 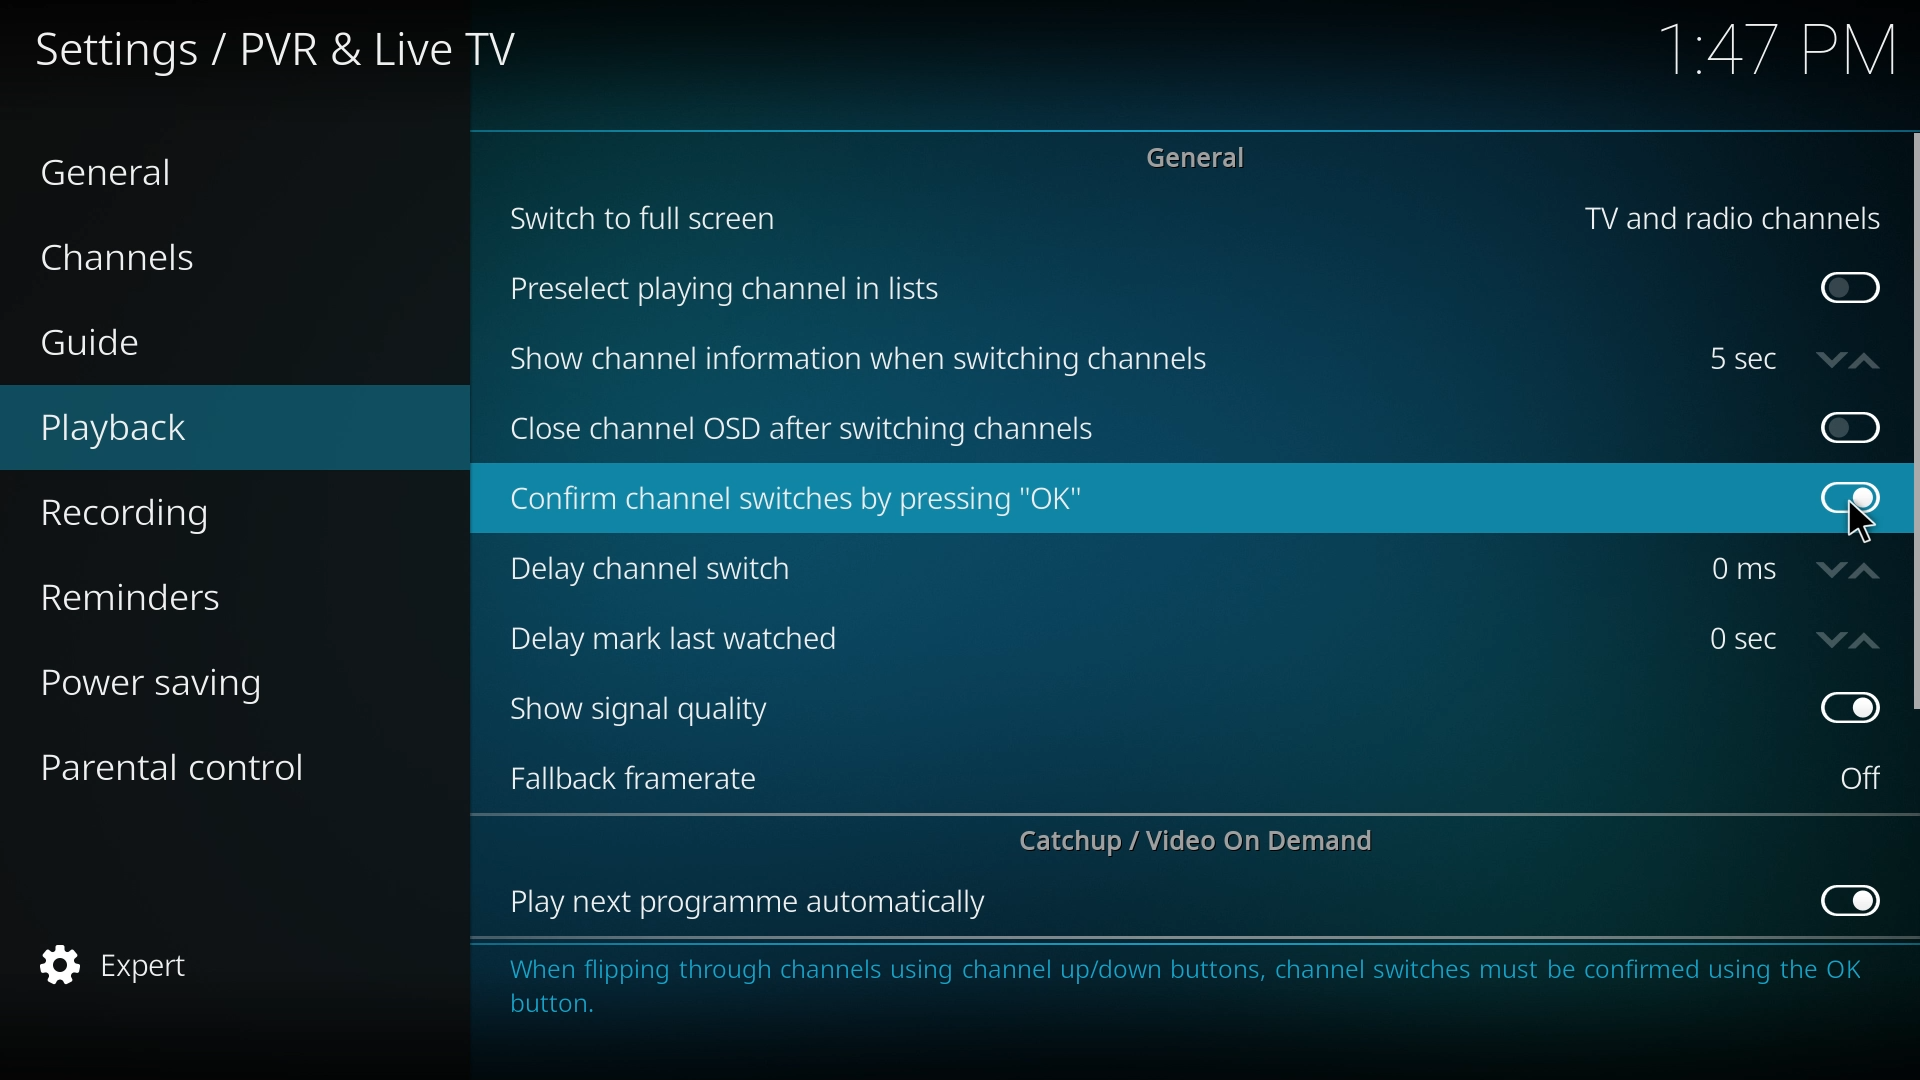 I want to click on tv and radio channels, so click(x=1732, y=219).